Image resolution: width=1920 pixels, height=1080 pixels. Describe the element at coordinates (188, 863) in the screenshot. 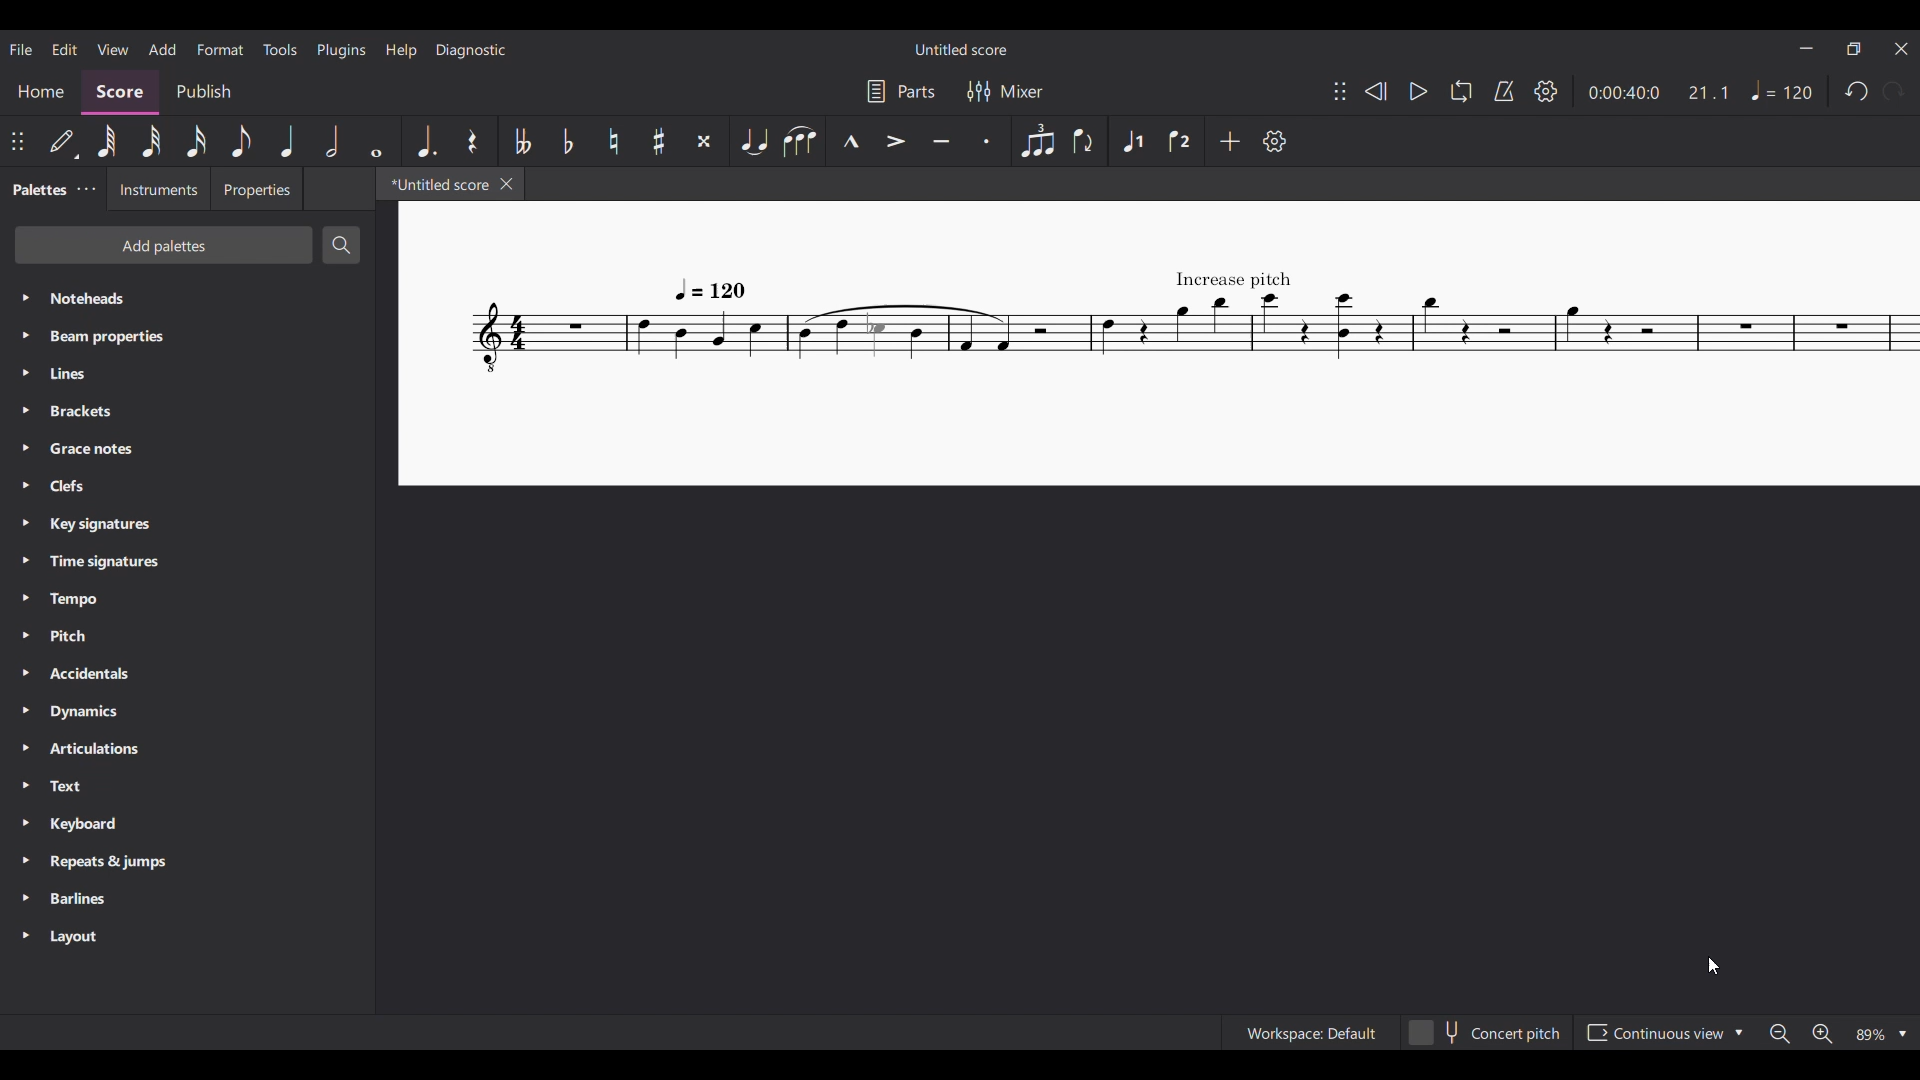

I see `Repeats & jumps` at that location.